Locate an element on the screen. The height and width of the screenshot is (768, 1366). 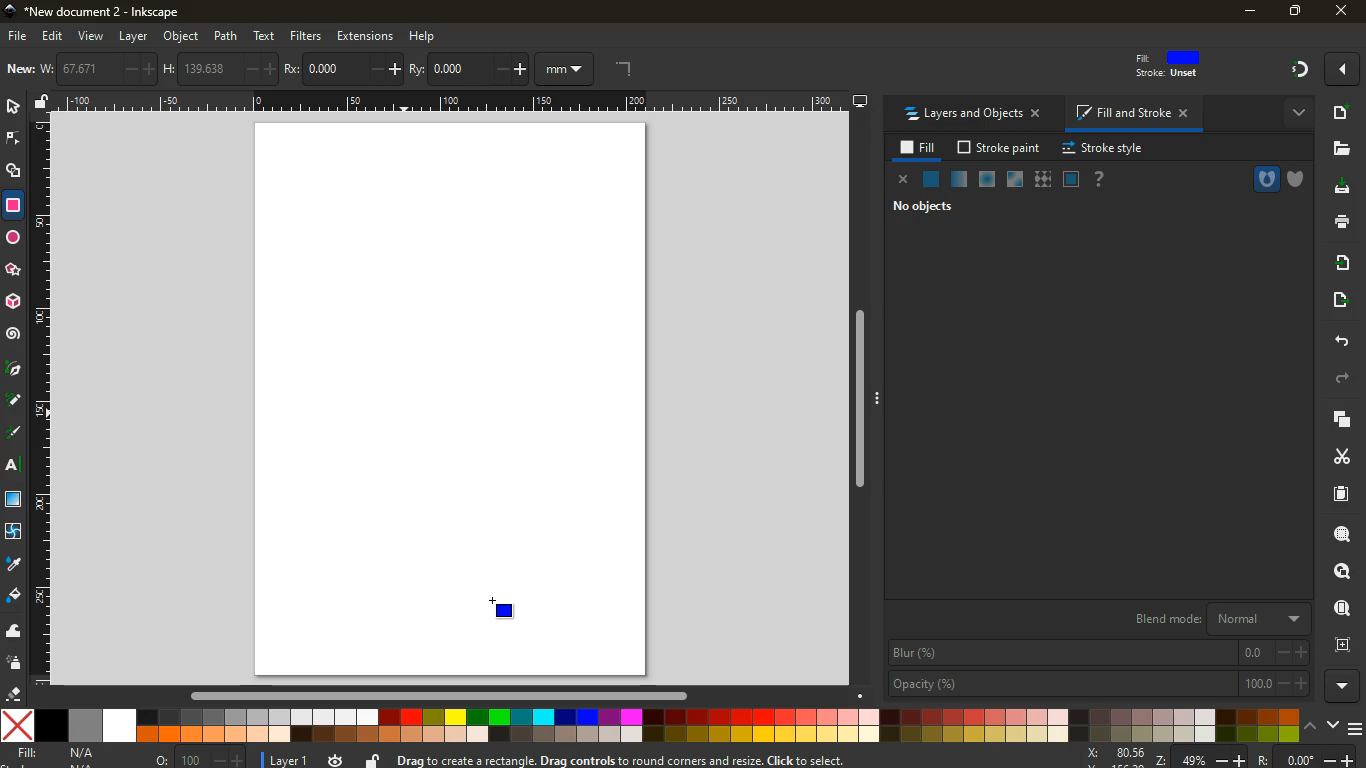
new is located at coordinates (1345, 114).